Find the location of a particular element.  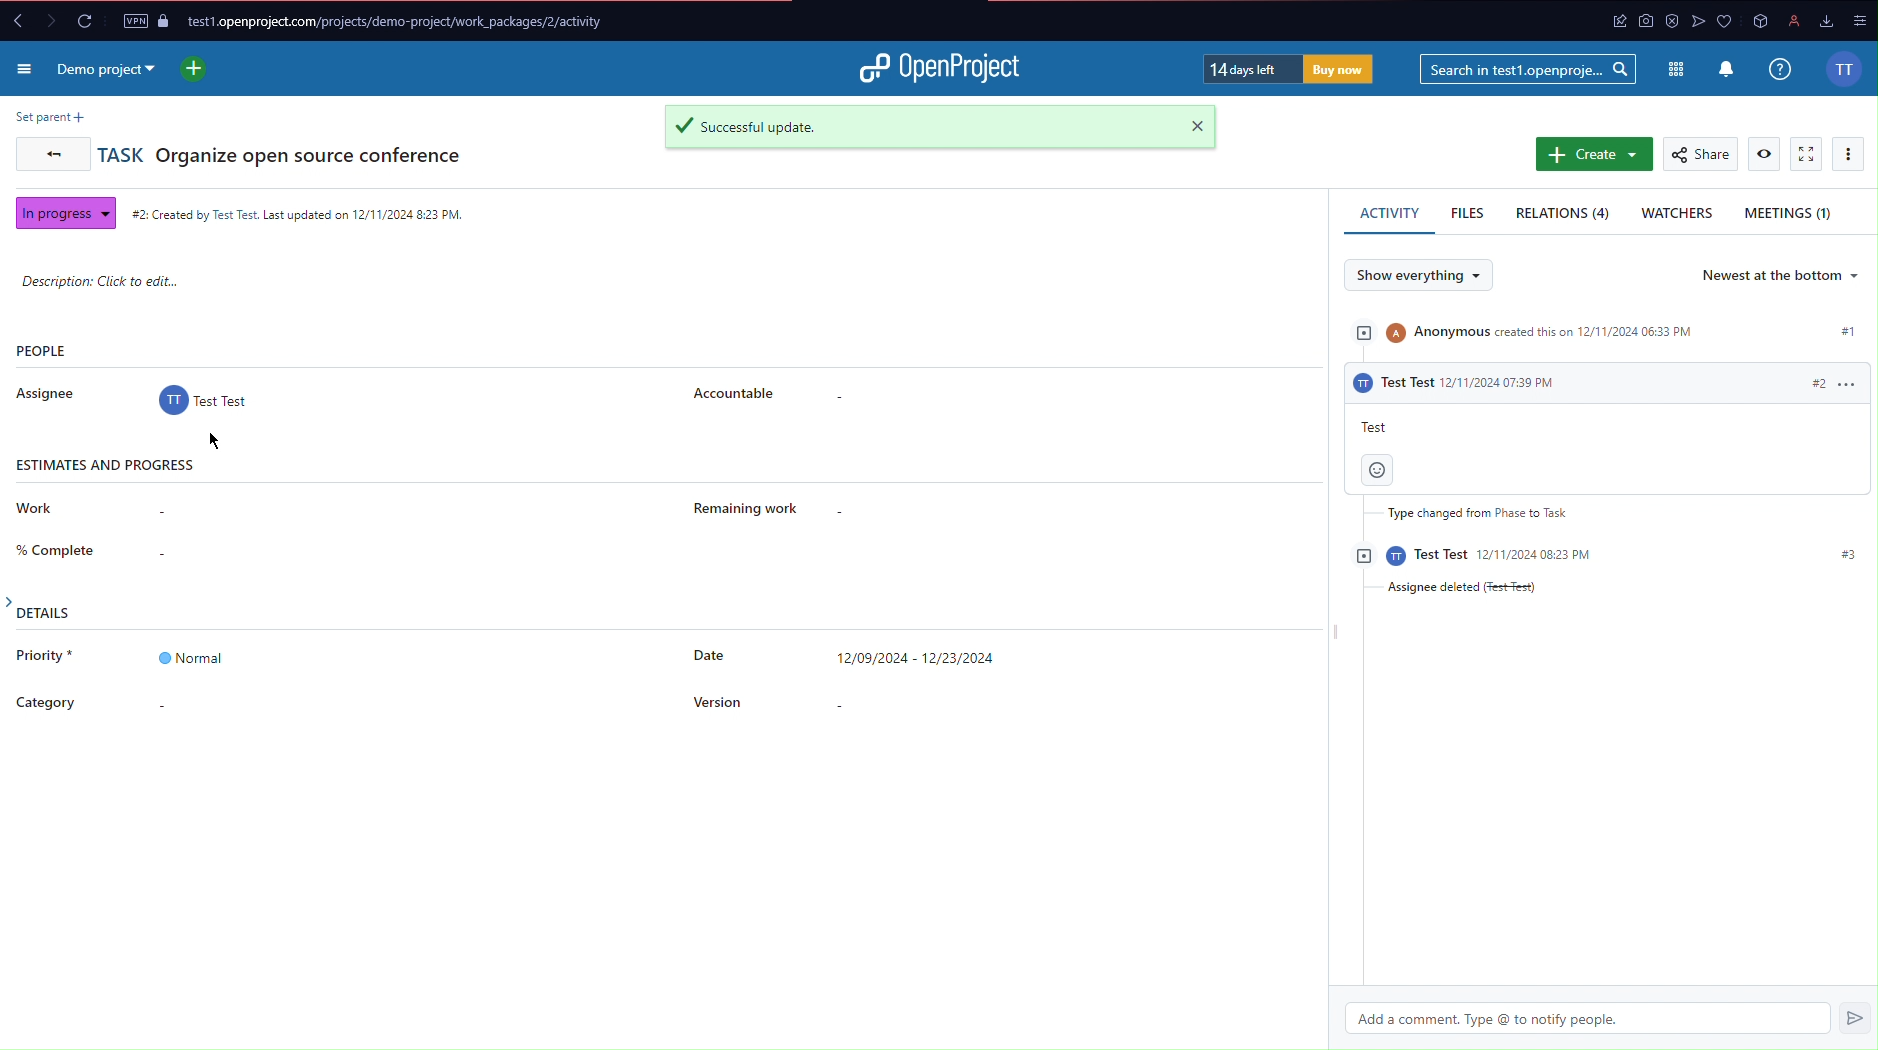

Watchers is located at coordinates (1677, 216).